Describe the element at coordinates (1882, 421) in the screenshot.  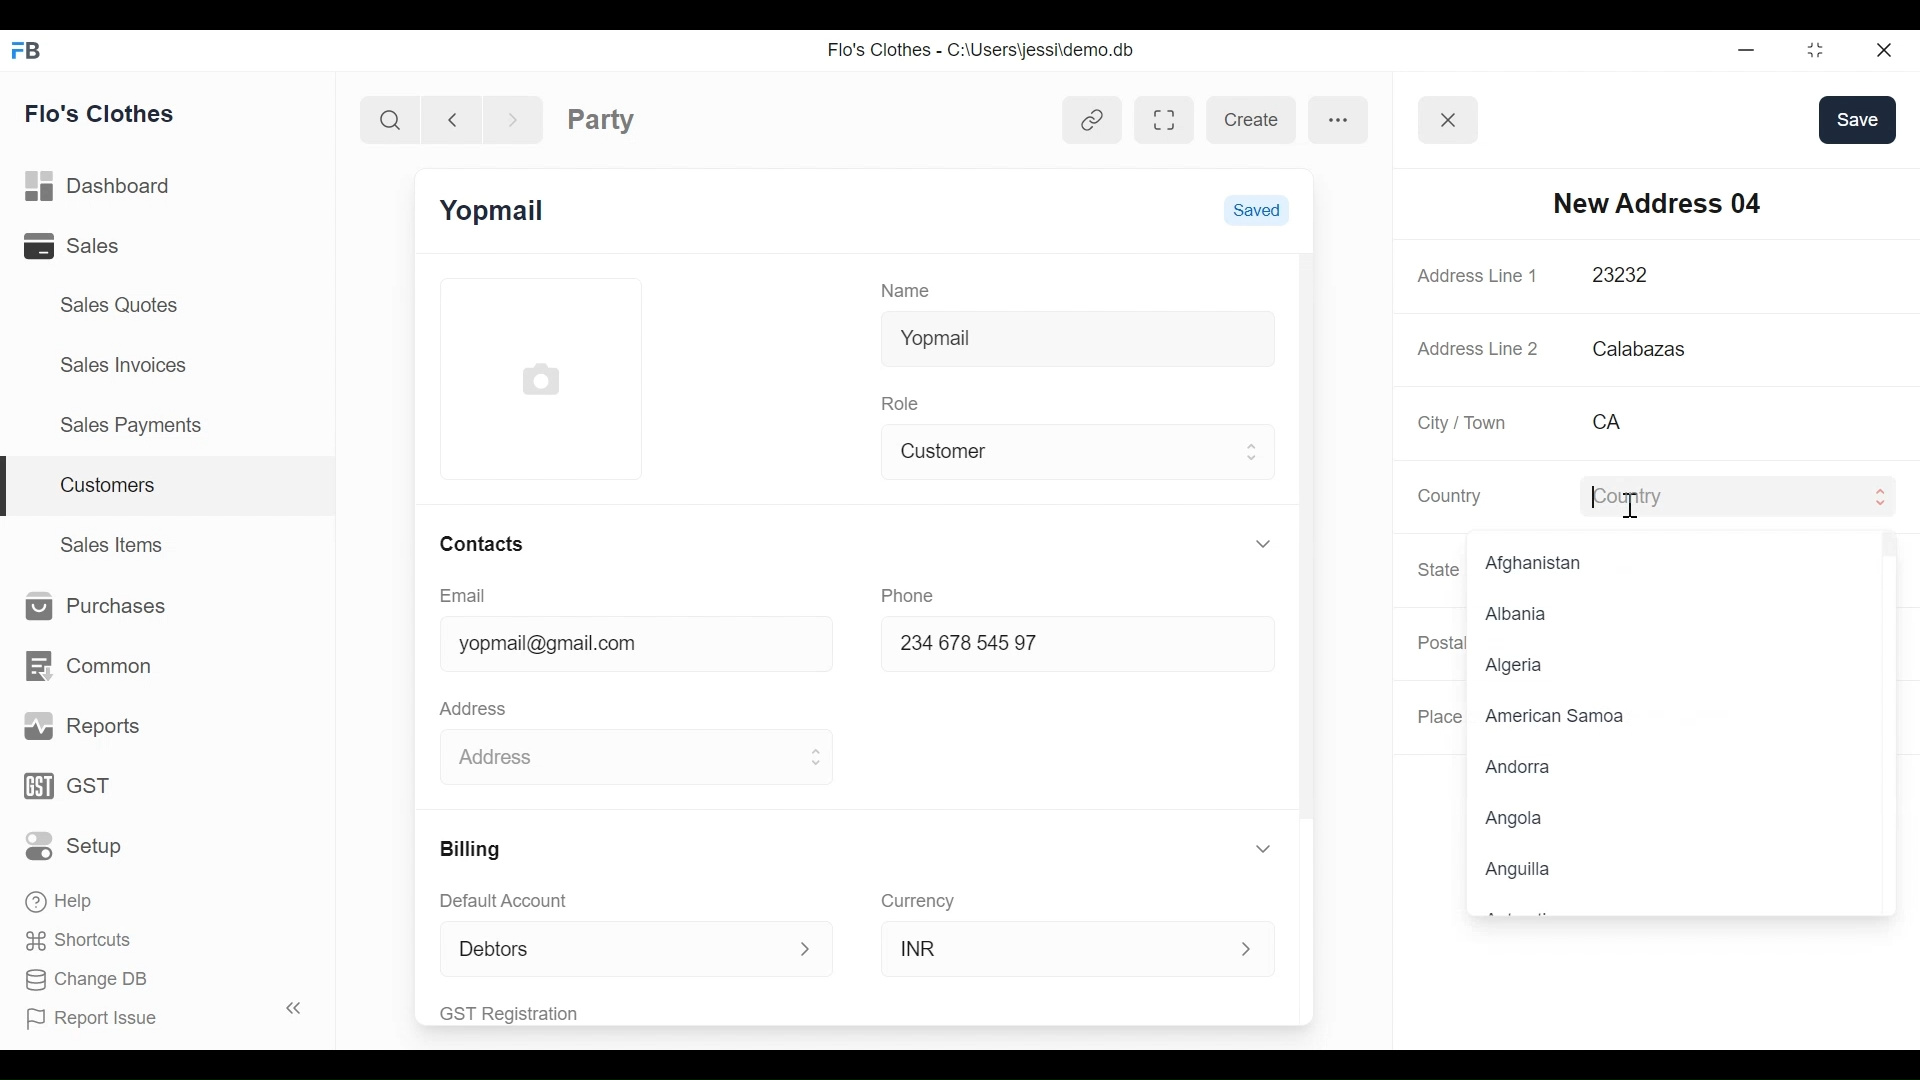
I see `Asterisk ` at that location.